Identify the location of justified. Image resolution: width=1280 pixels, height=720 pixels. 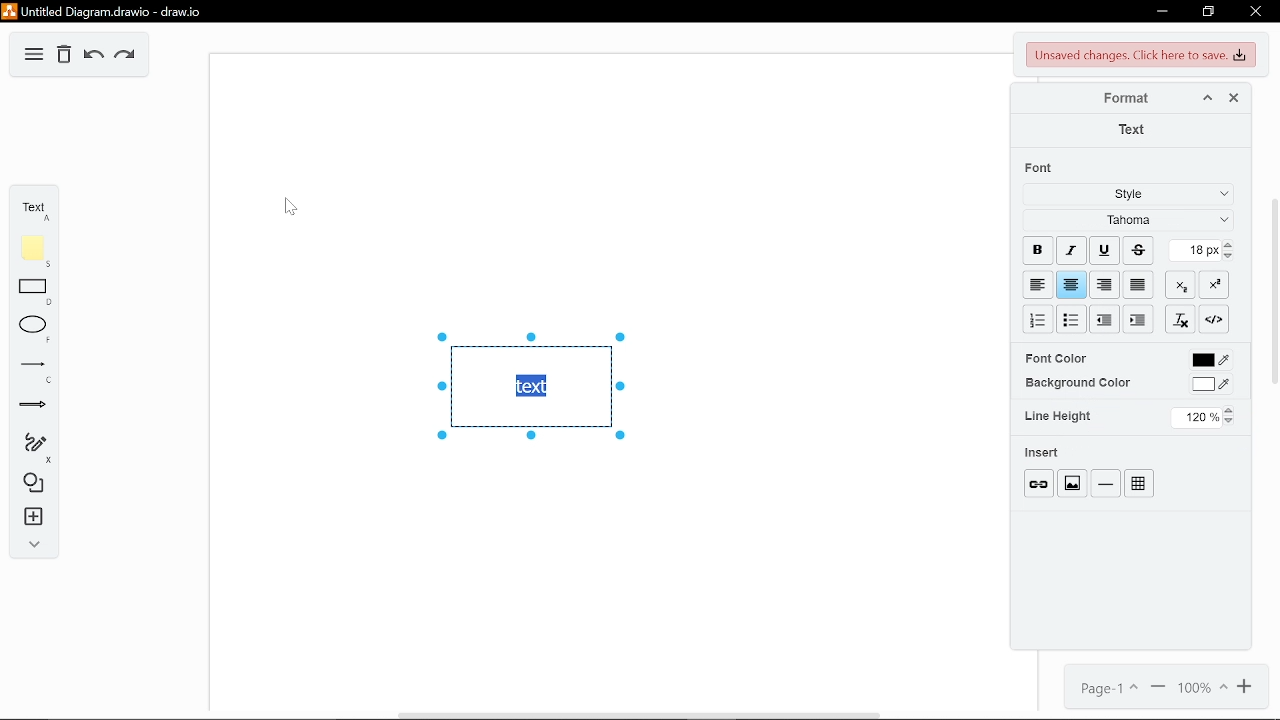
(1140, 286).